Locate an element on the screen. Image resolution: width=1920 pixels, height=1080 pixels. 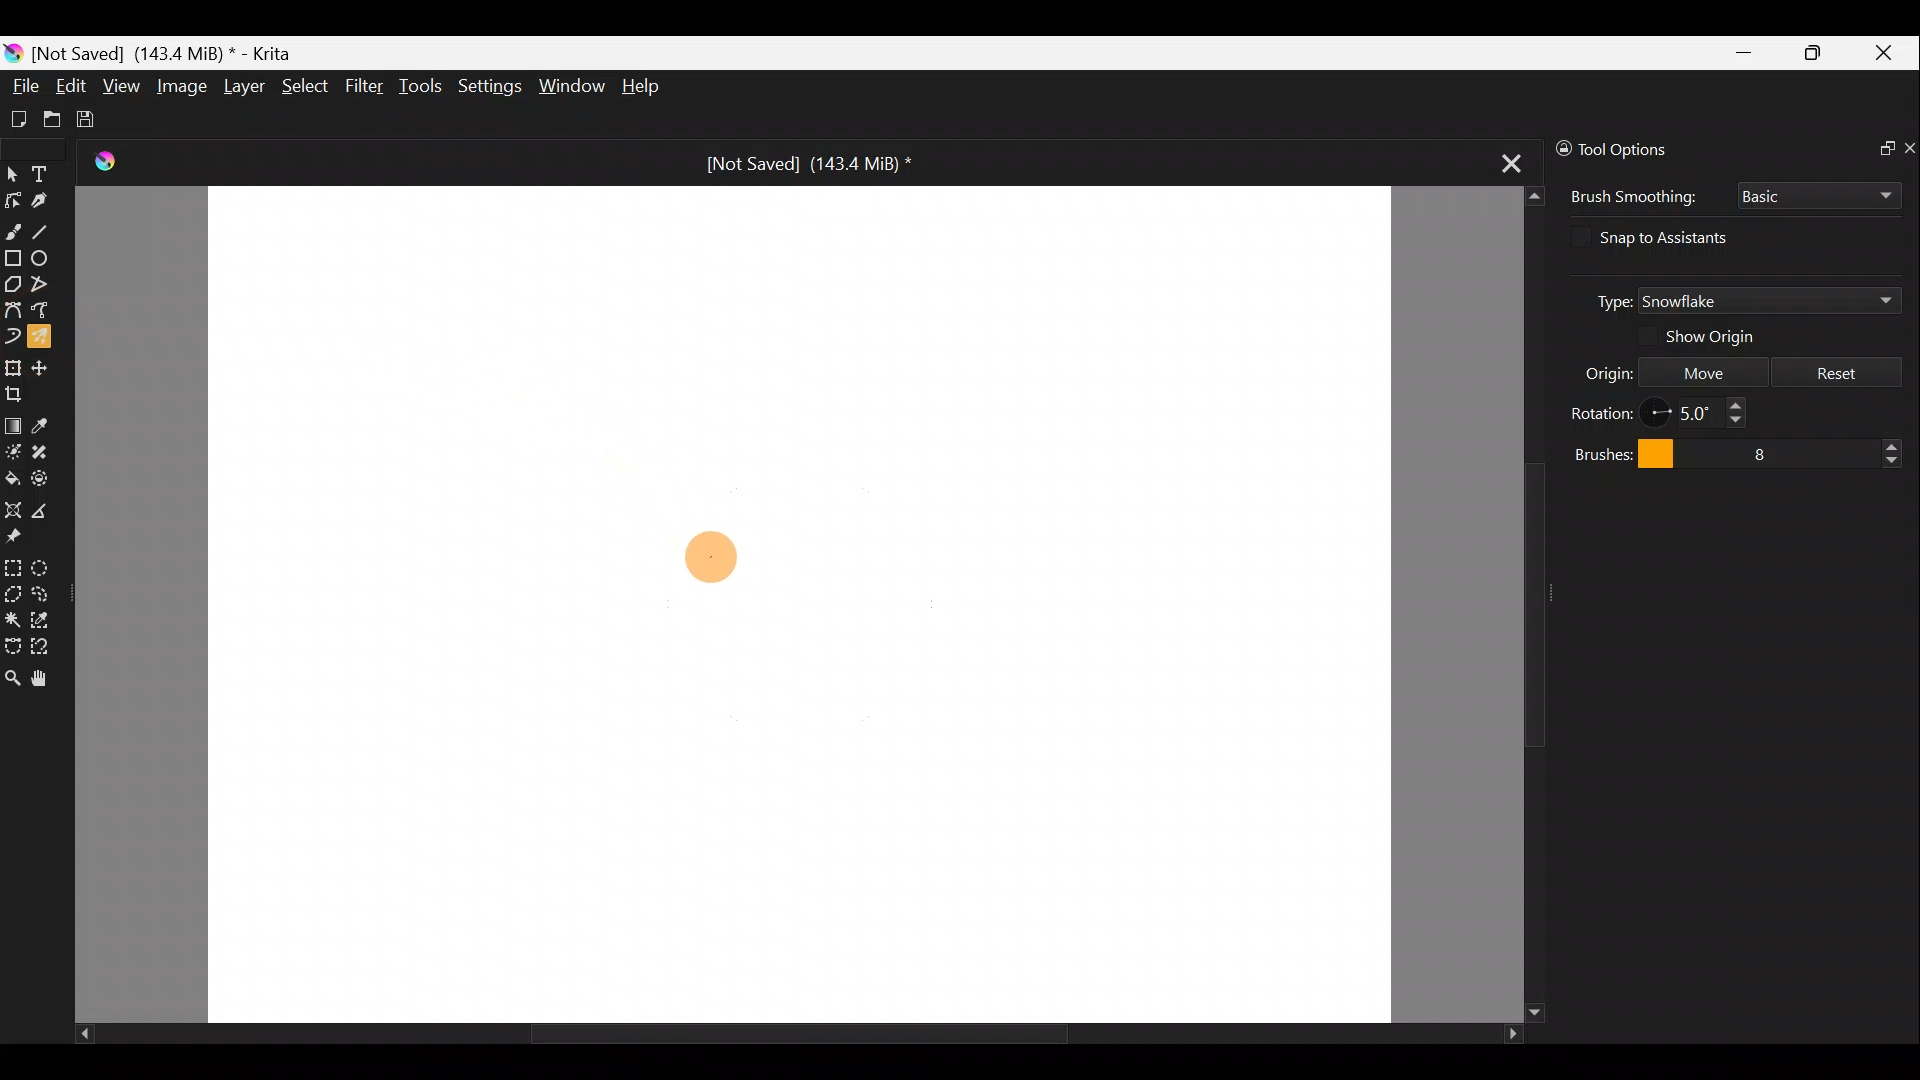
Reset is located at coordinates (1837, 370).